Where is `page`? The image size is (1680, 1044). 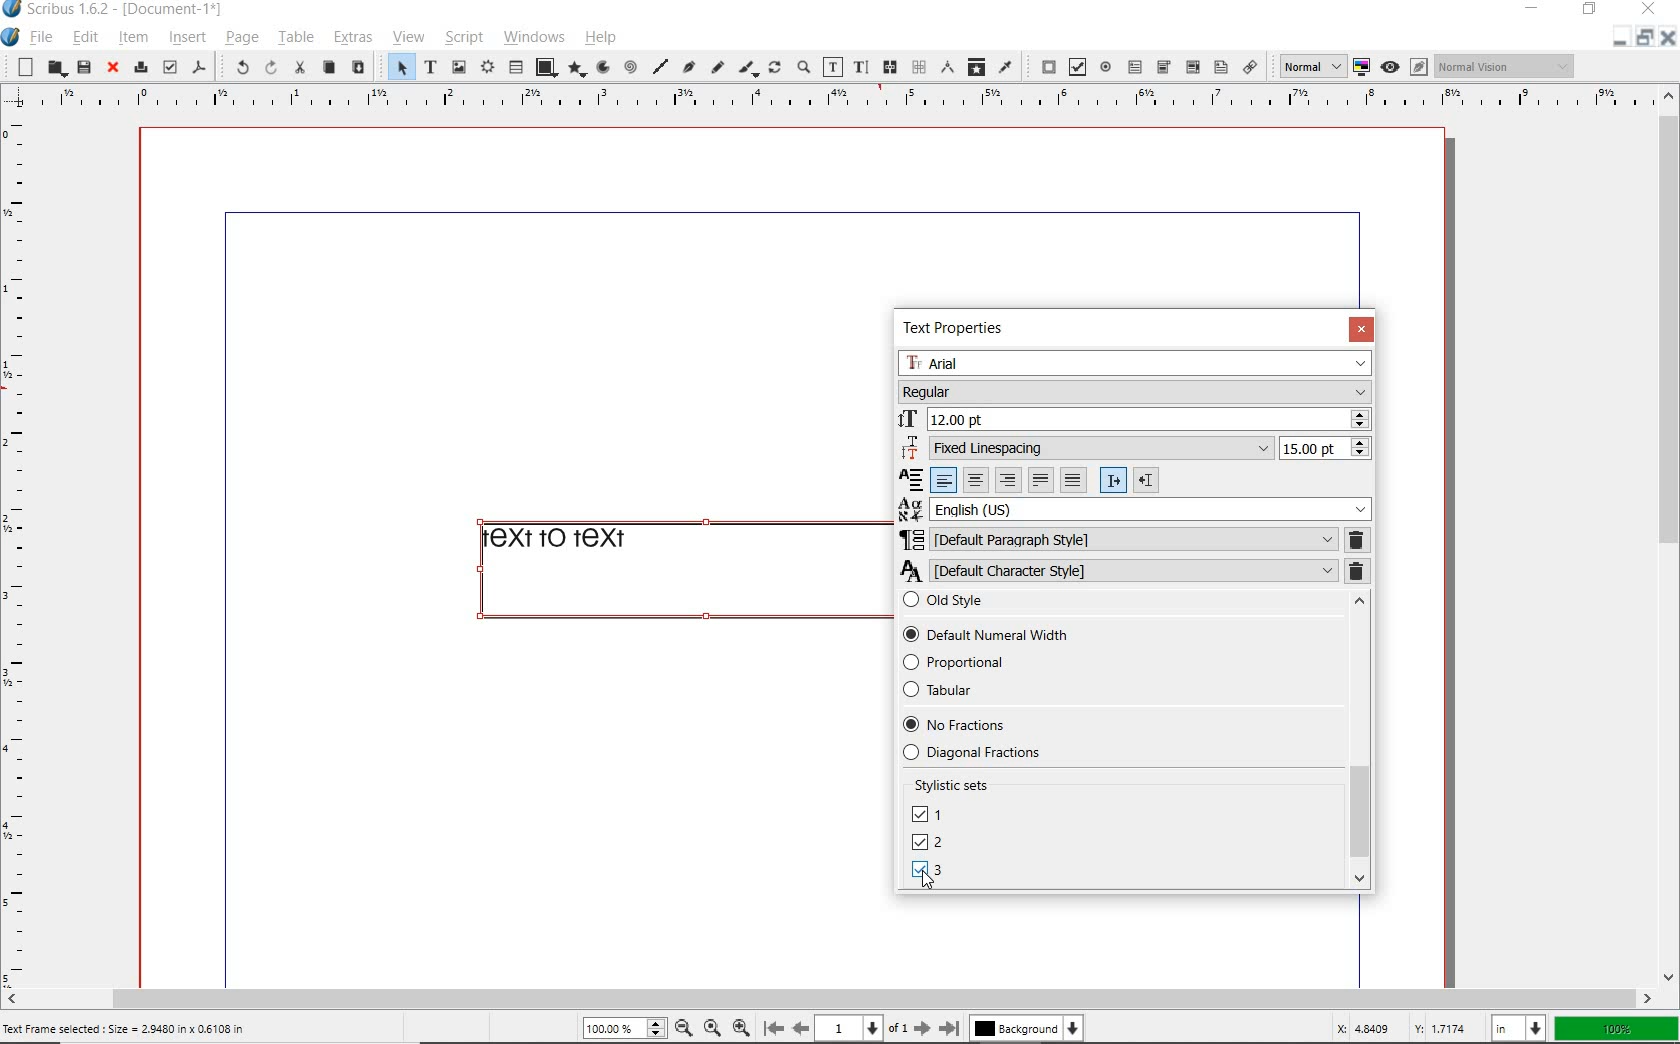 page is located at coordinates (241, 39).